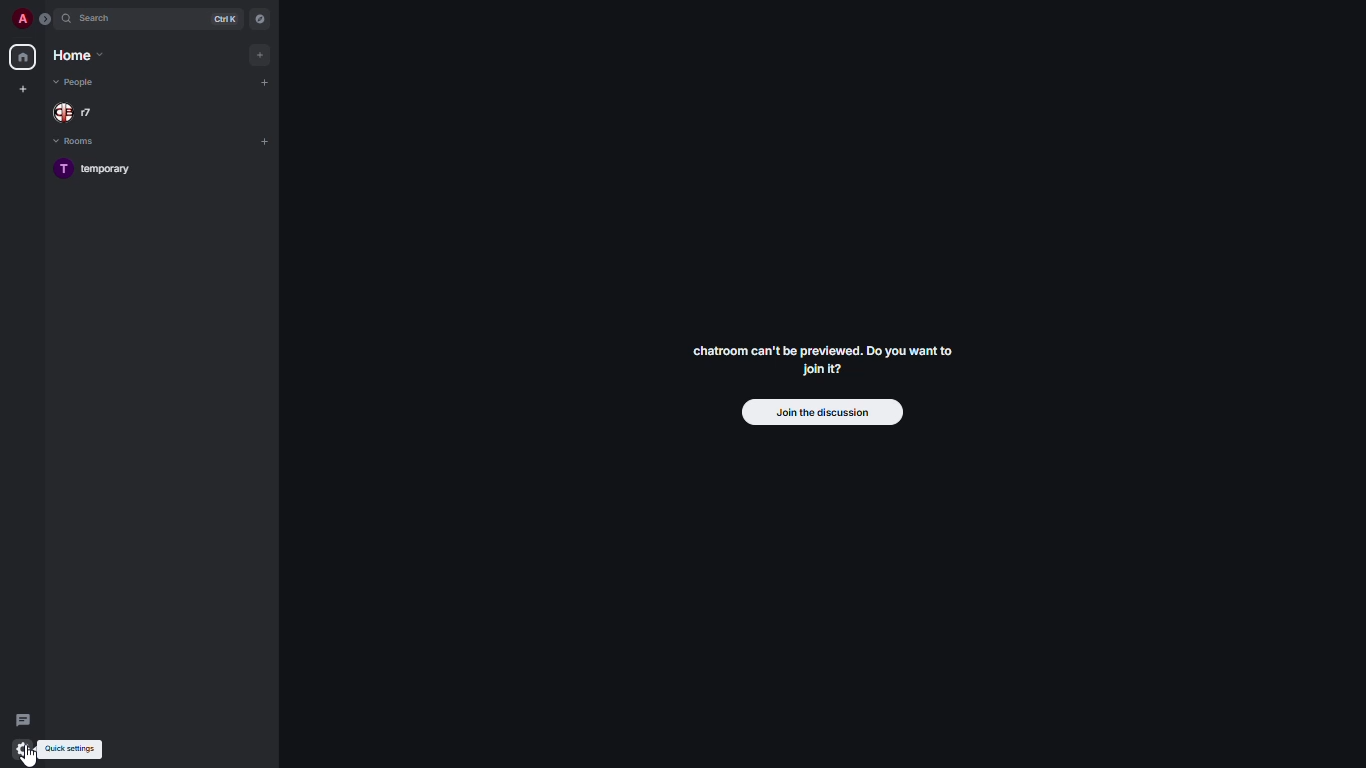  Describe the element at coordinates (22, 716) in the screenshot. I see `threads` at that location.